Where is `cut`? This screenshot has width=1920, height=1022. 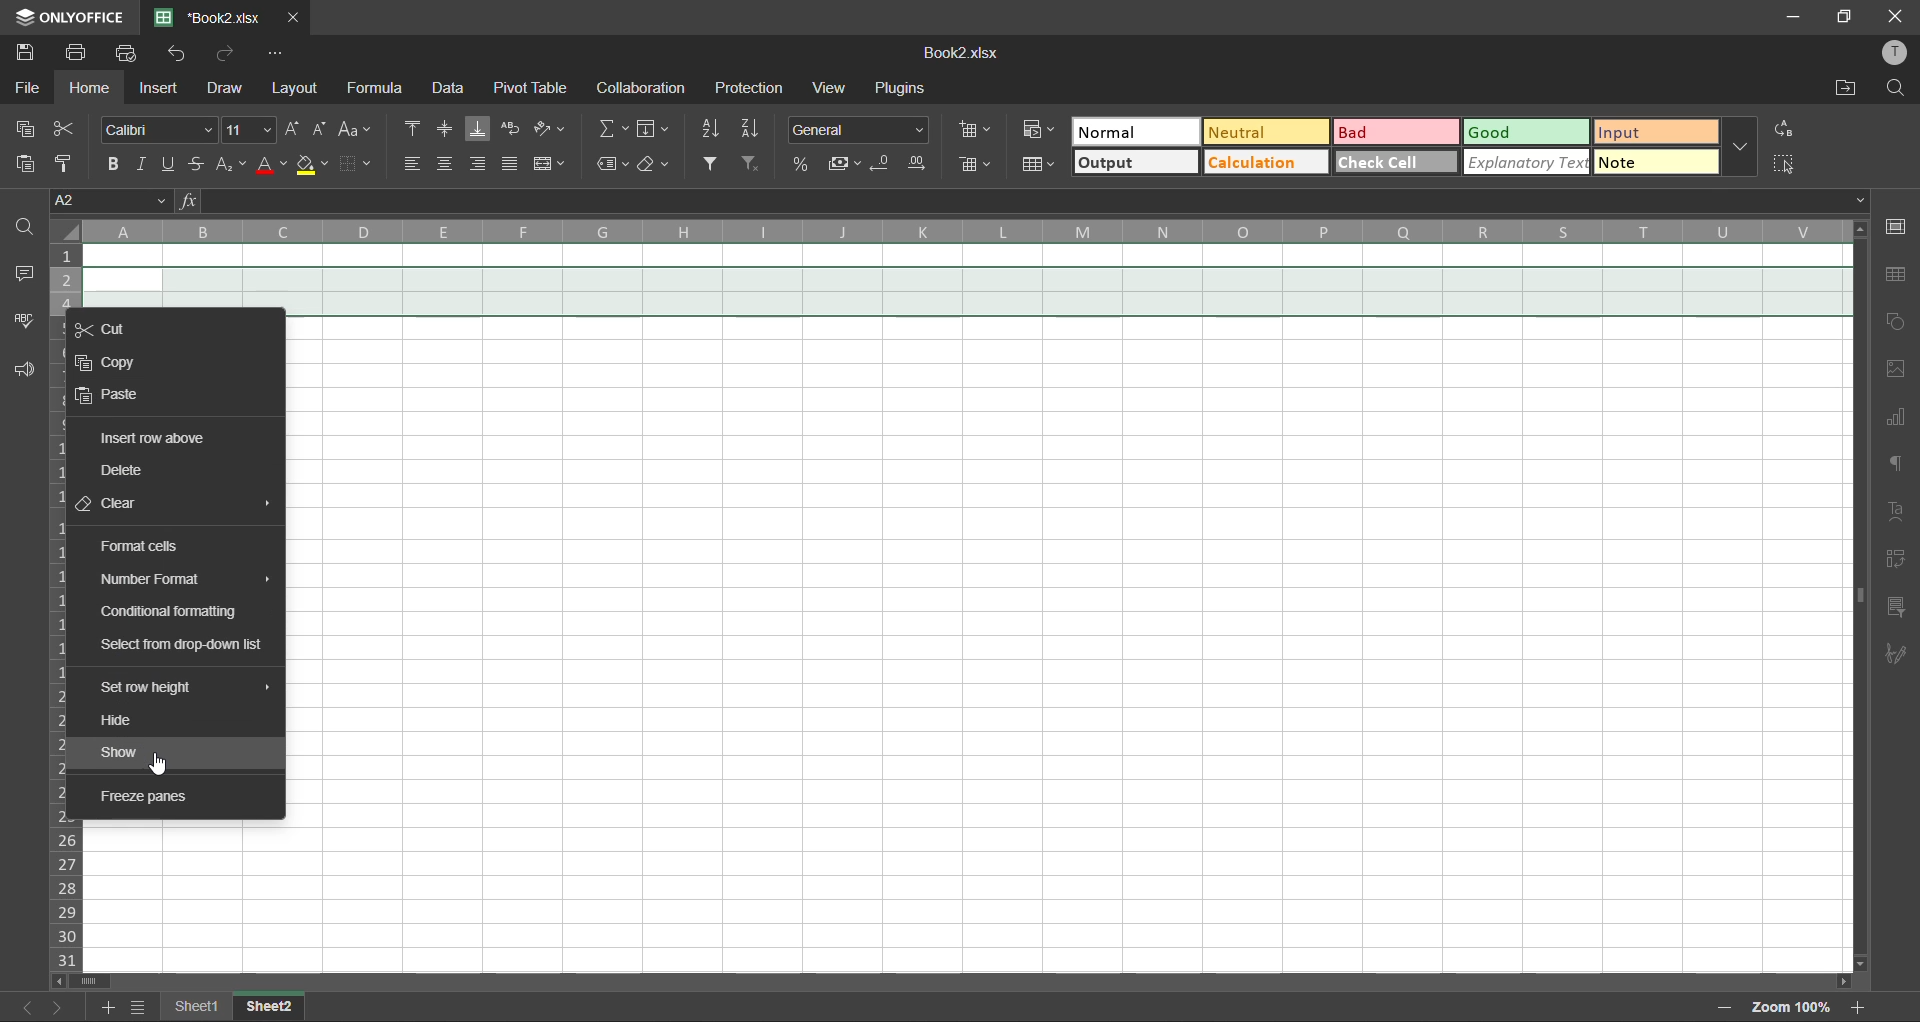 cut is located at coordinates (66, 131).